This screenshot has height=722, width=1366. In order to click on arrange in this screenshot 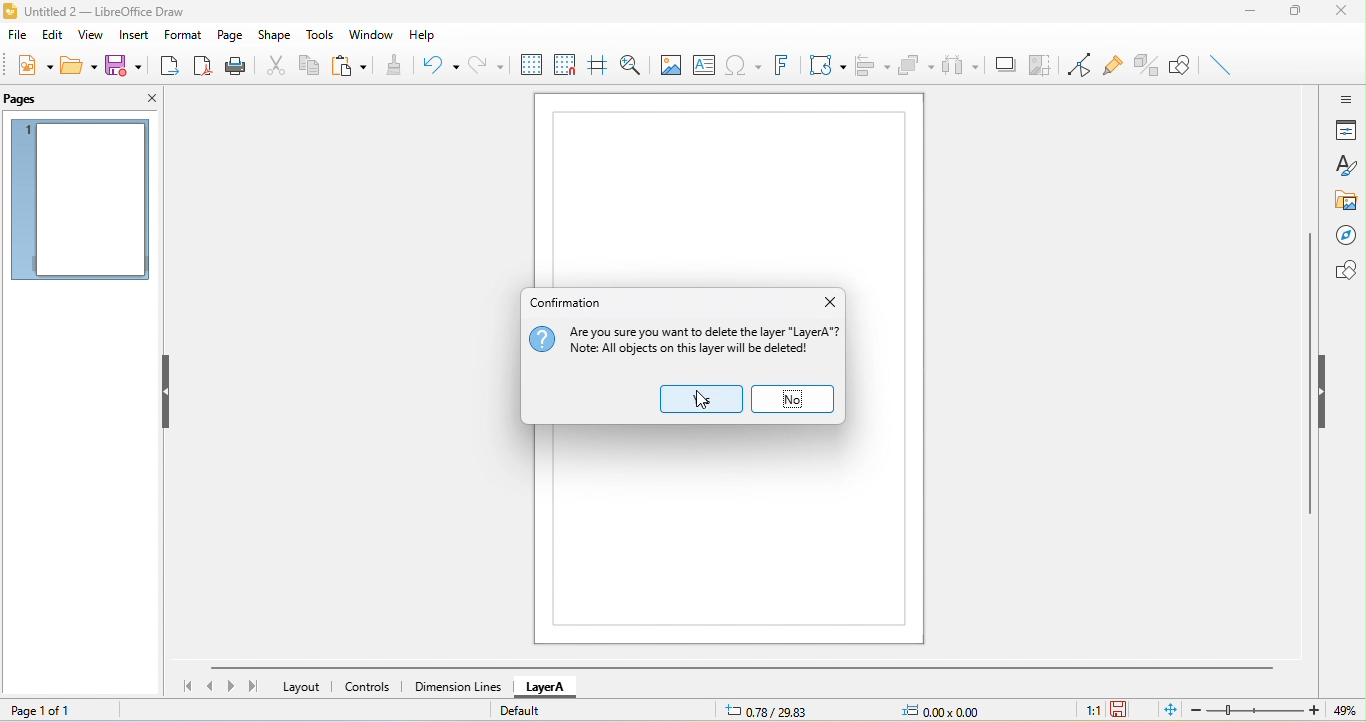, I will do `click(915, 65)`.